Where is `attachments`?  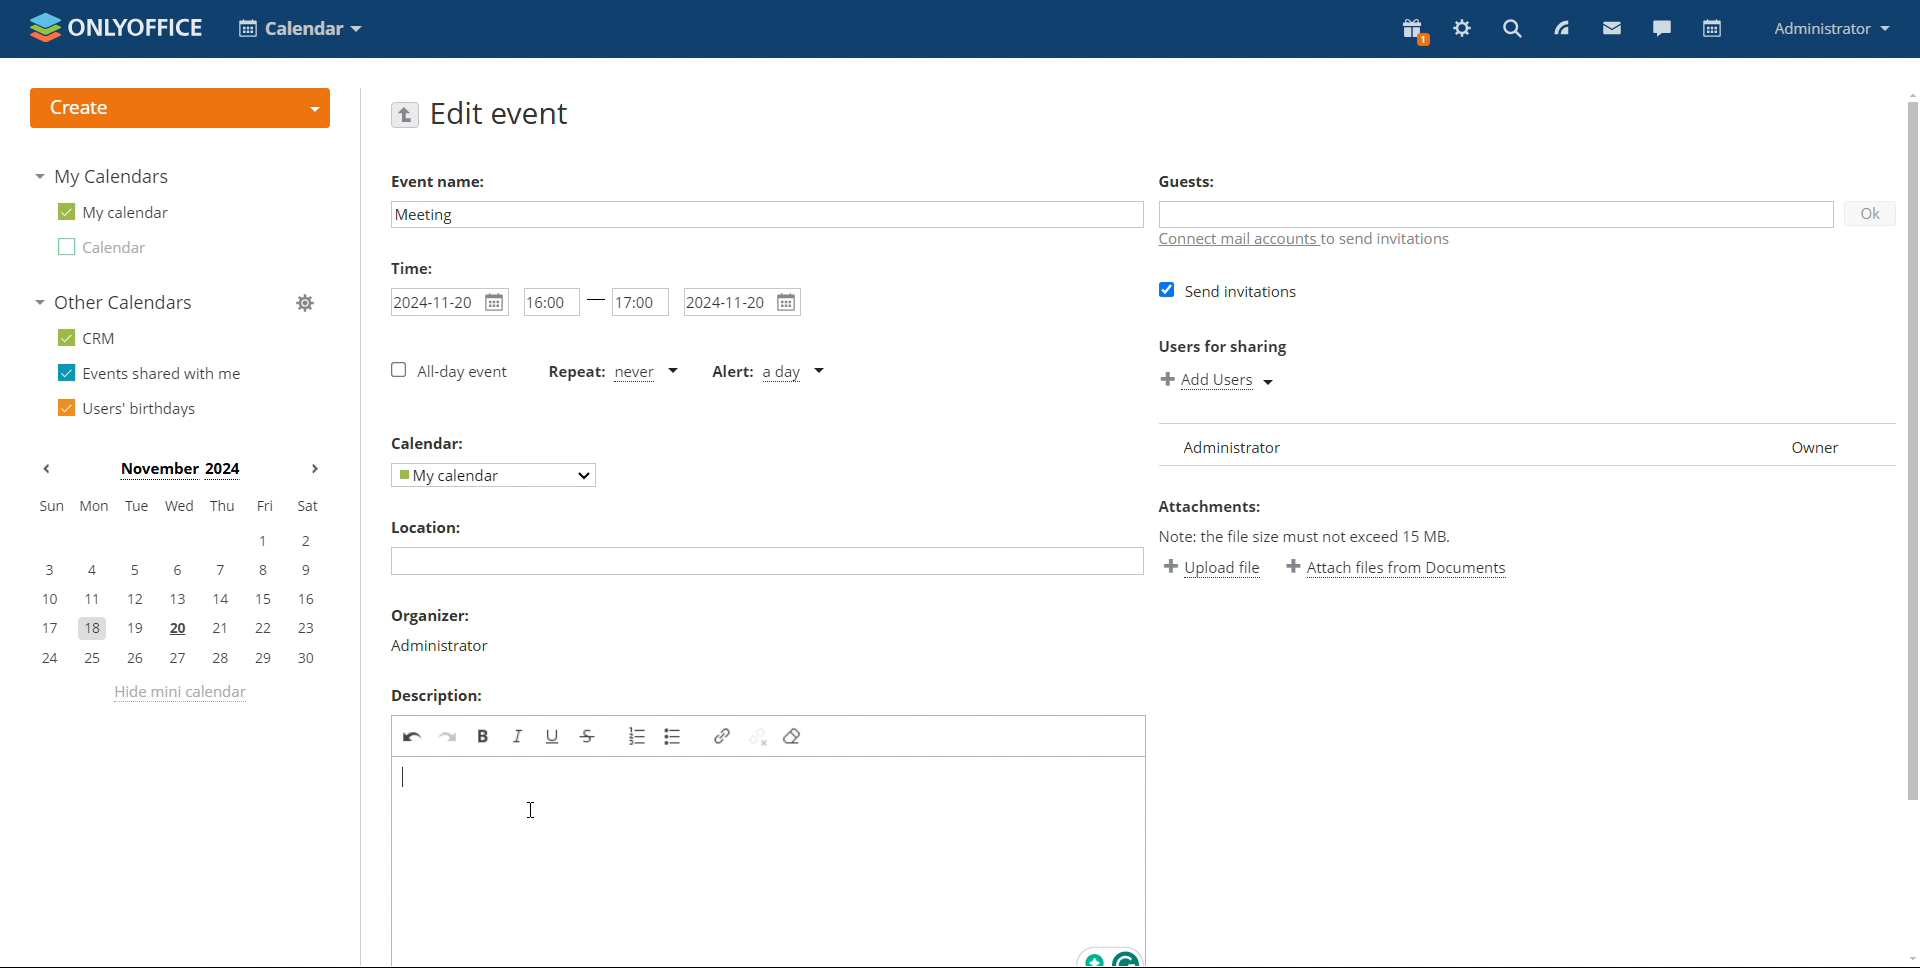 attachments is located at coordinates (1211, 507).